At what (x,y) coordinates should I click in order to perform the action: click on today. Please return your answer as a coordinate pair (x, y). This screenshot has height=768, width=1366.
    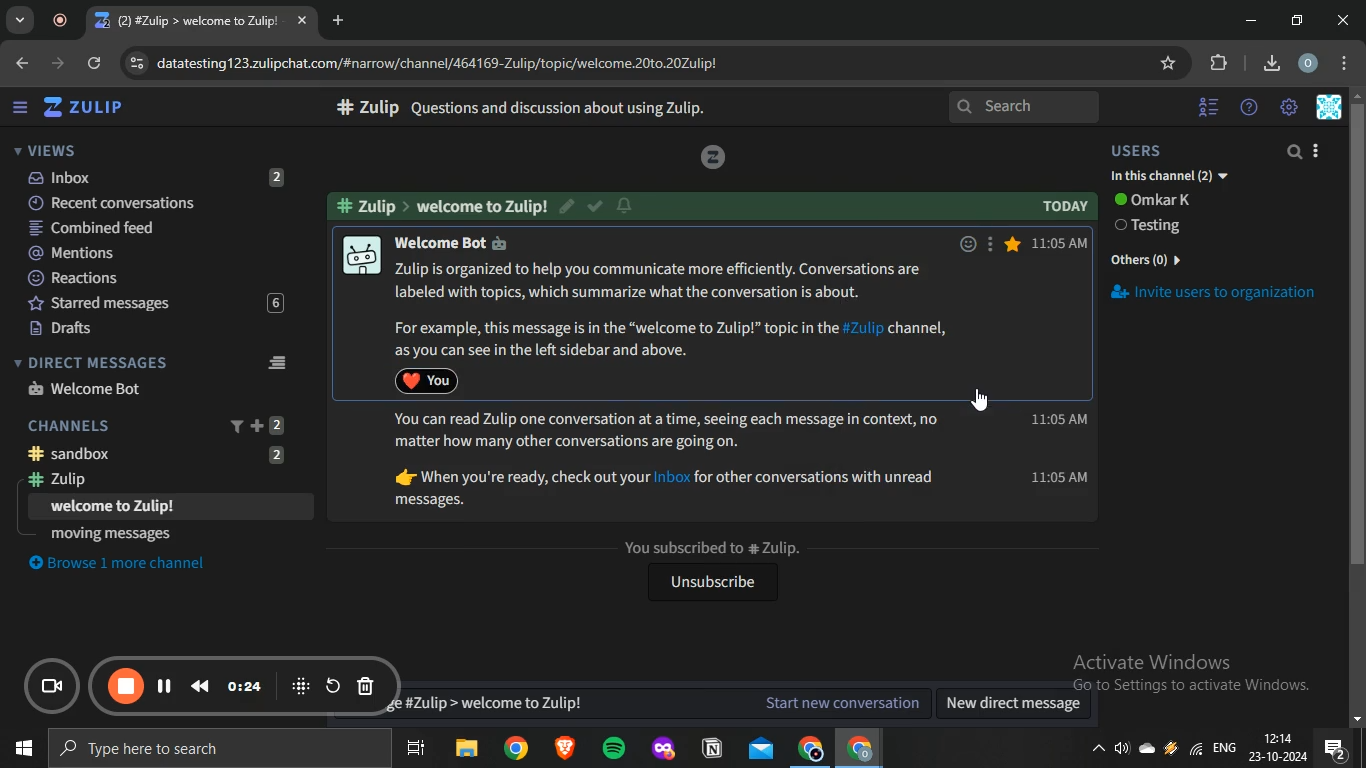
    Looking at the image, I should click on (1065, 207).